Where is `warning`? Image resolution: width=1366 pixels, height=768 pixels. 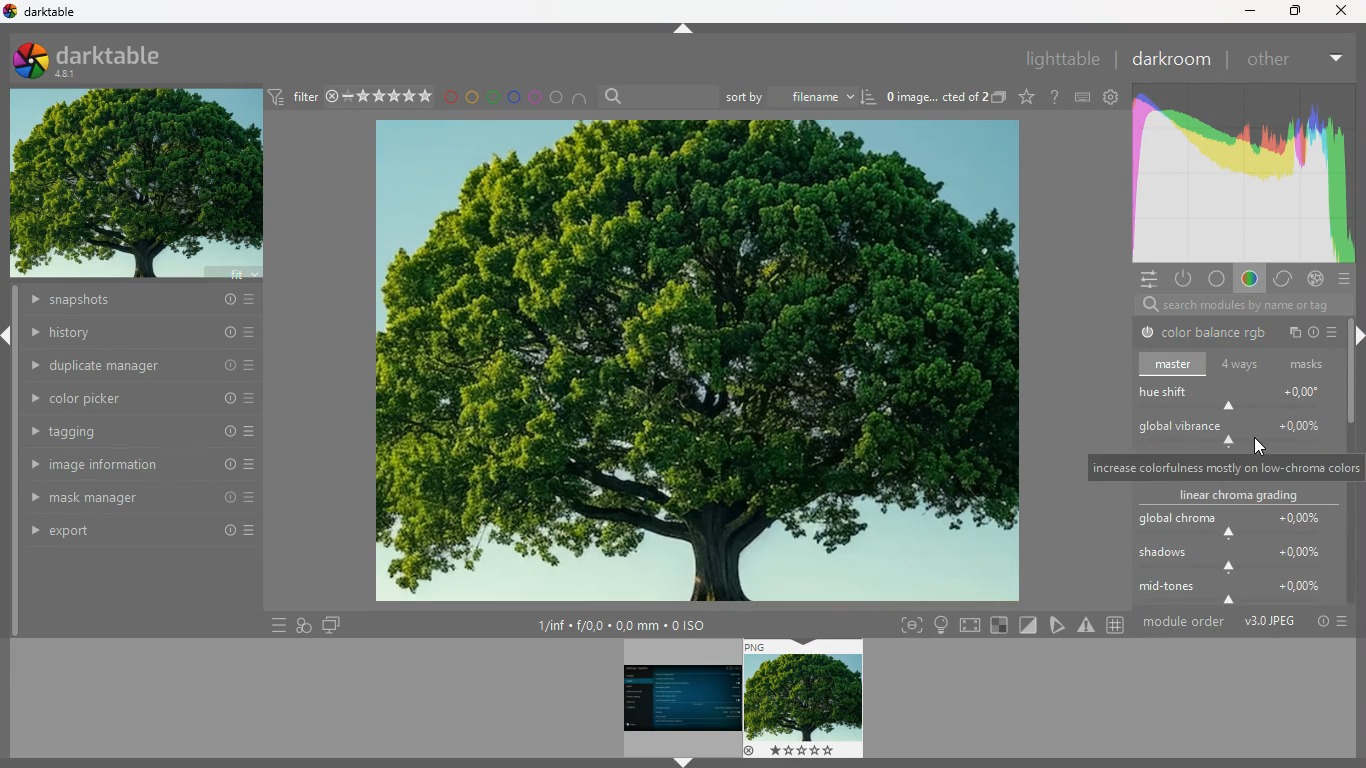
warning is located at coordinates (1087, 625).